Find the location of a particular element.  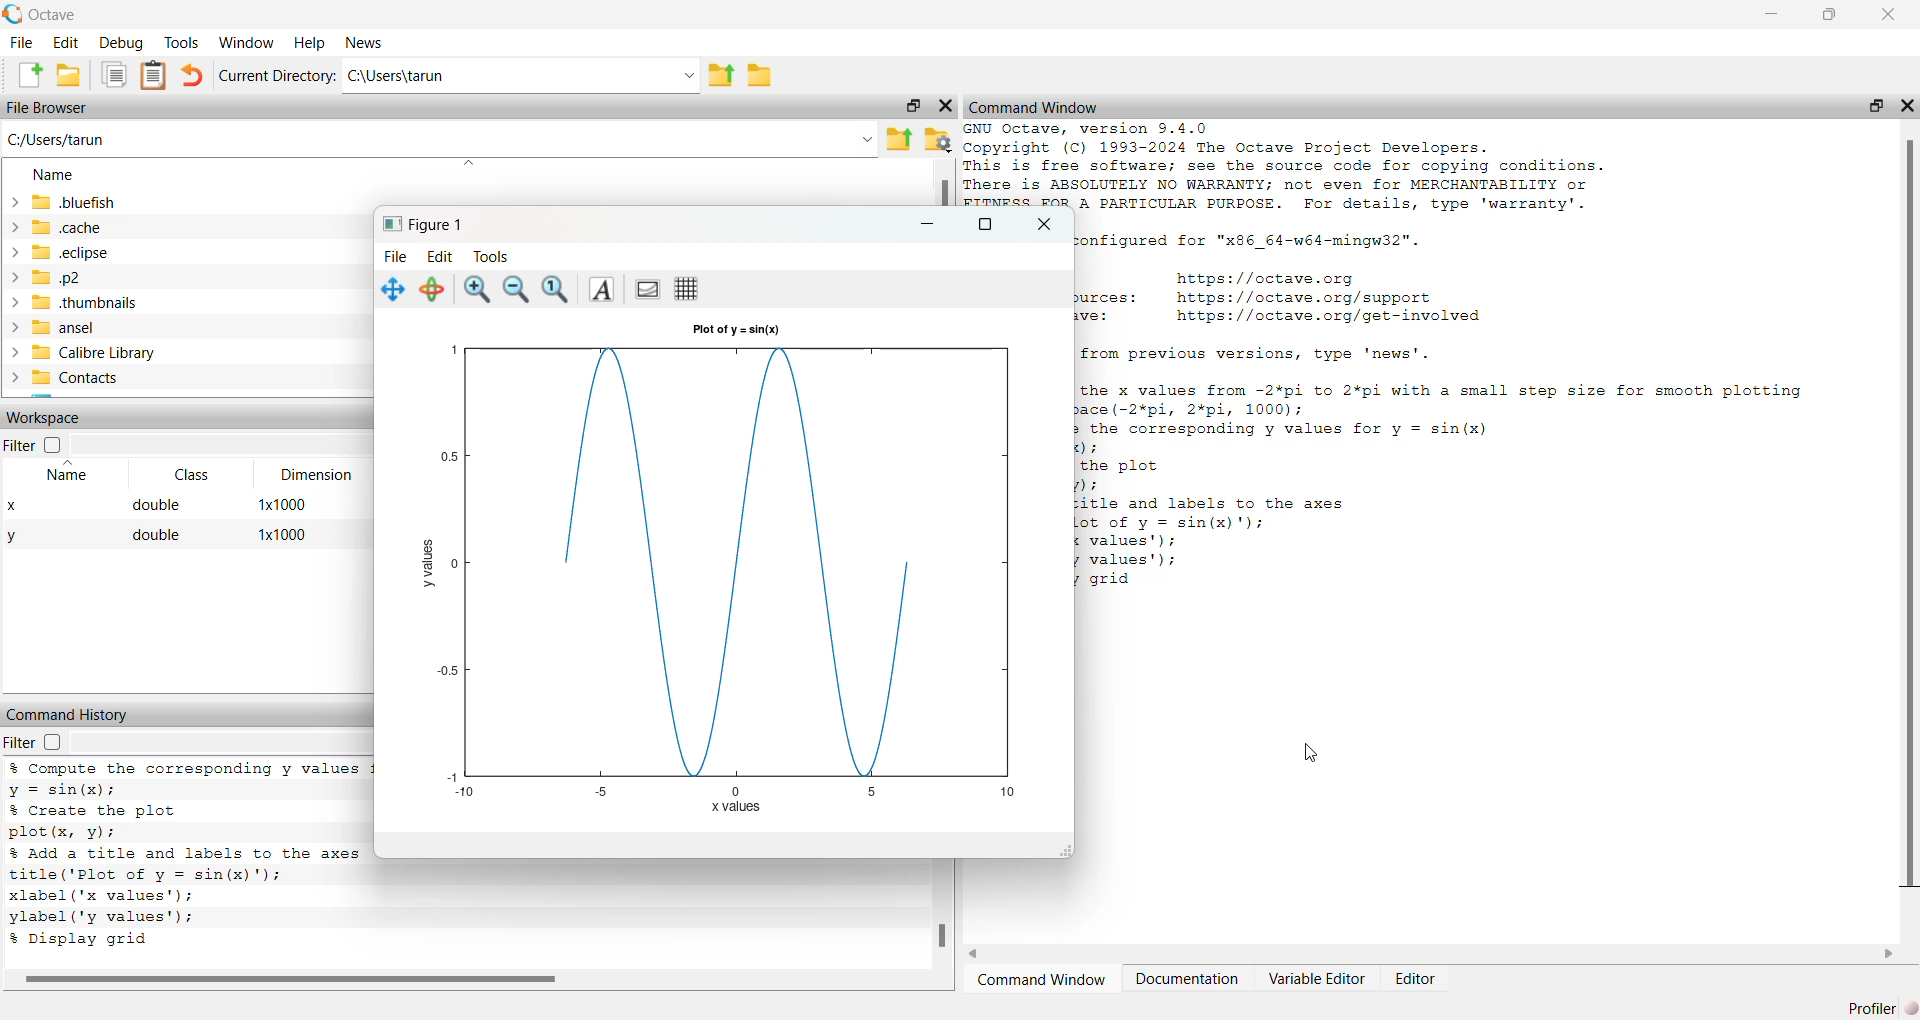

ylabel('y values'); is located at coordinates (105, 918).